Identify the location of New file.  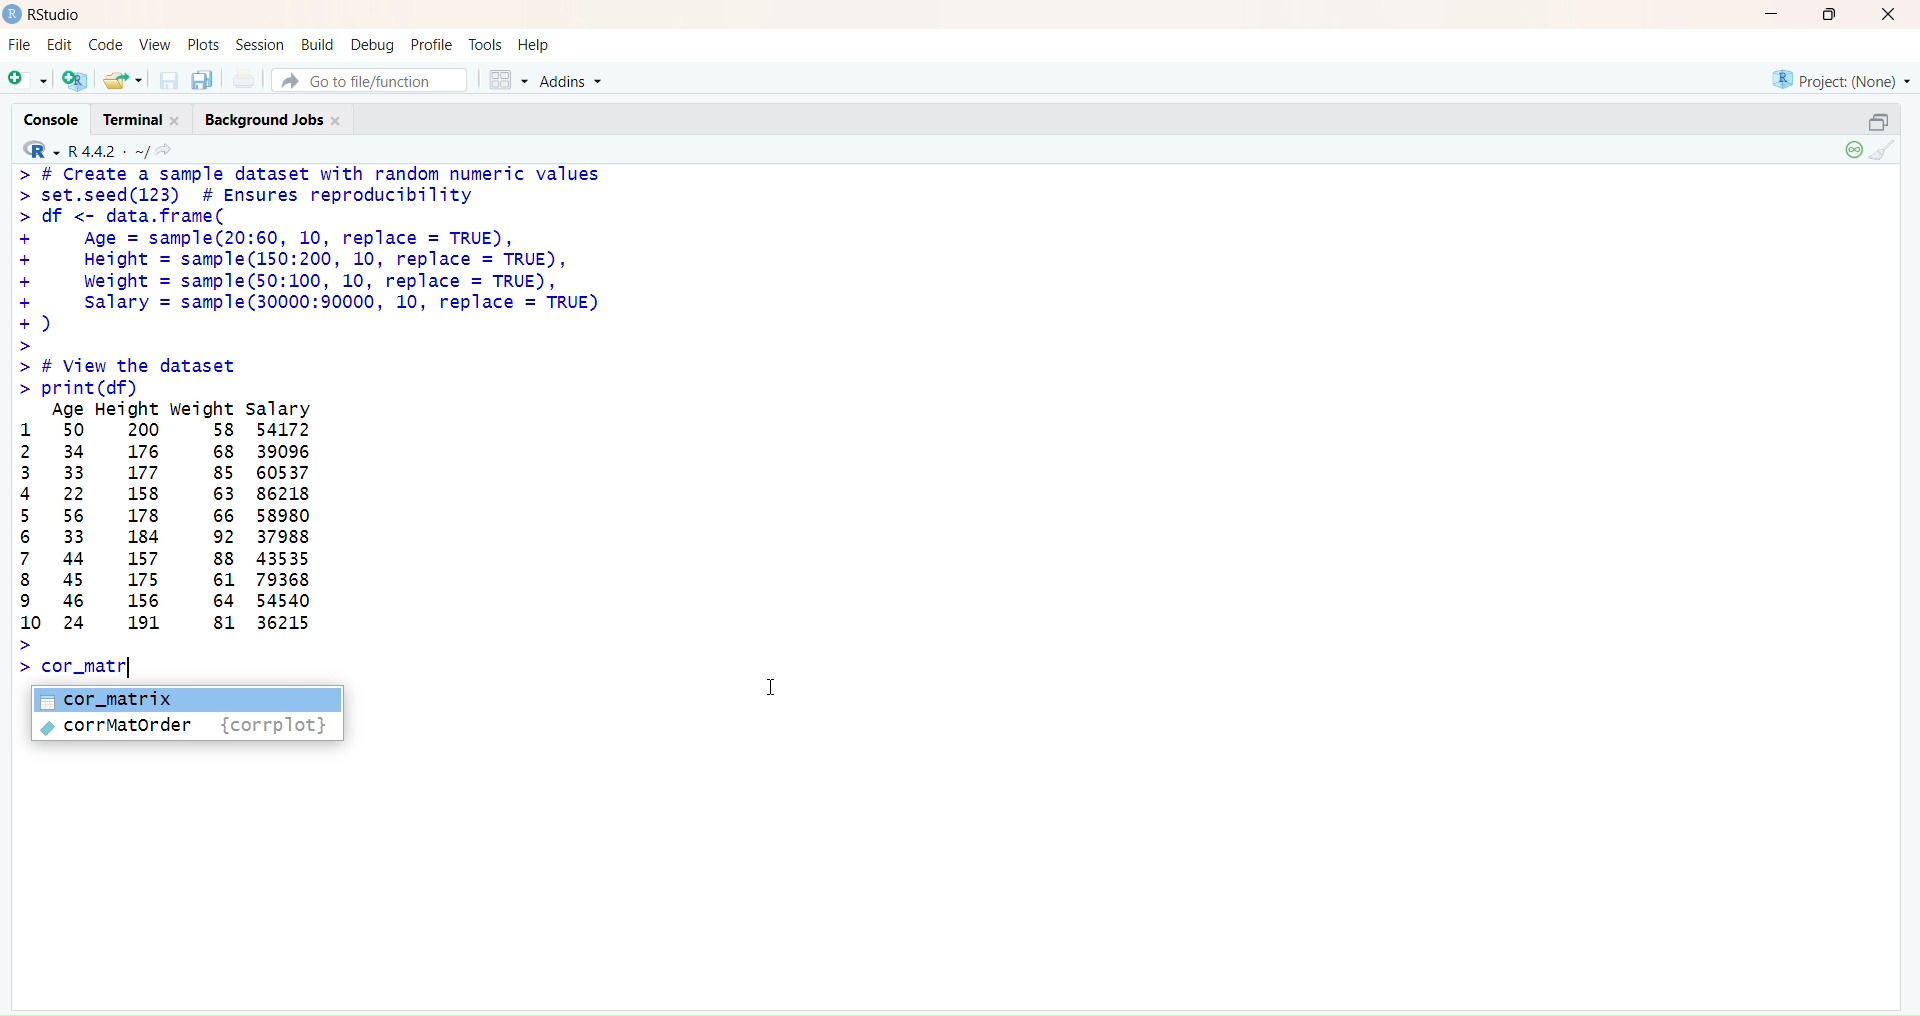
(28, 77).